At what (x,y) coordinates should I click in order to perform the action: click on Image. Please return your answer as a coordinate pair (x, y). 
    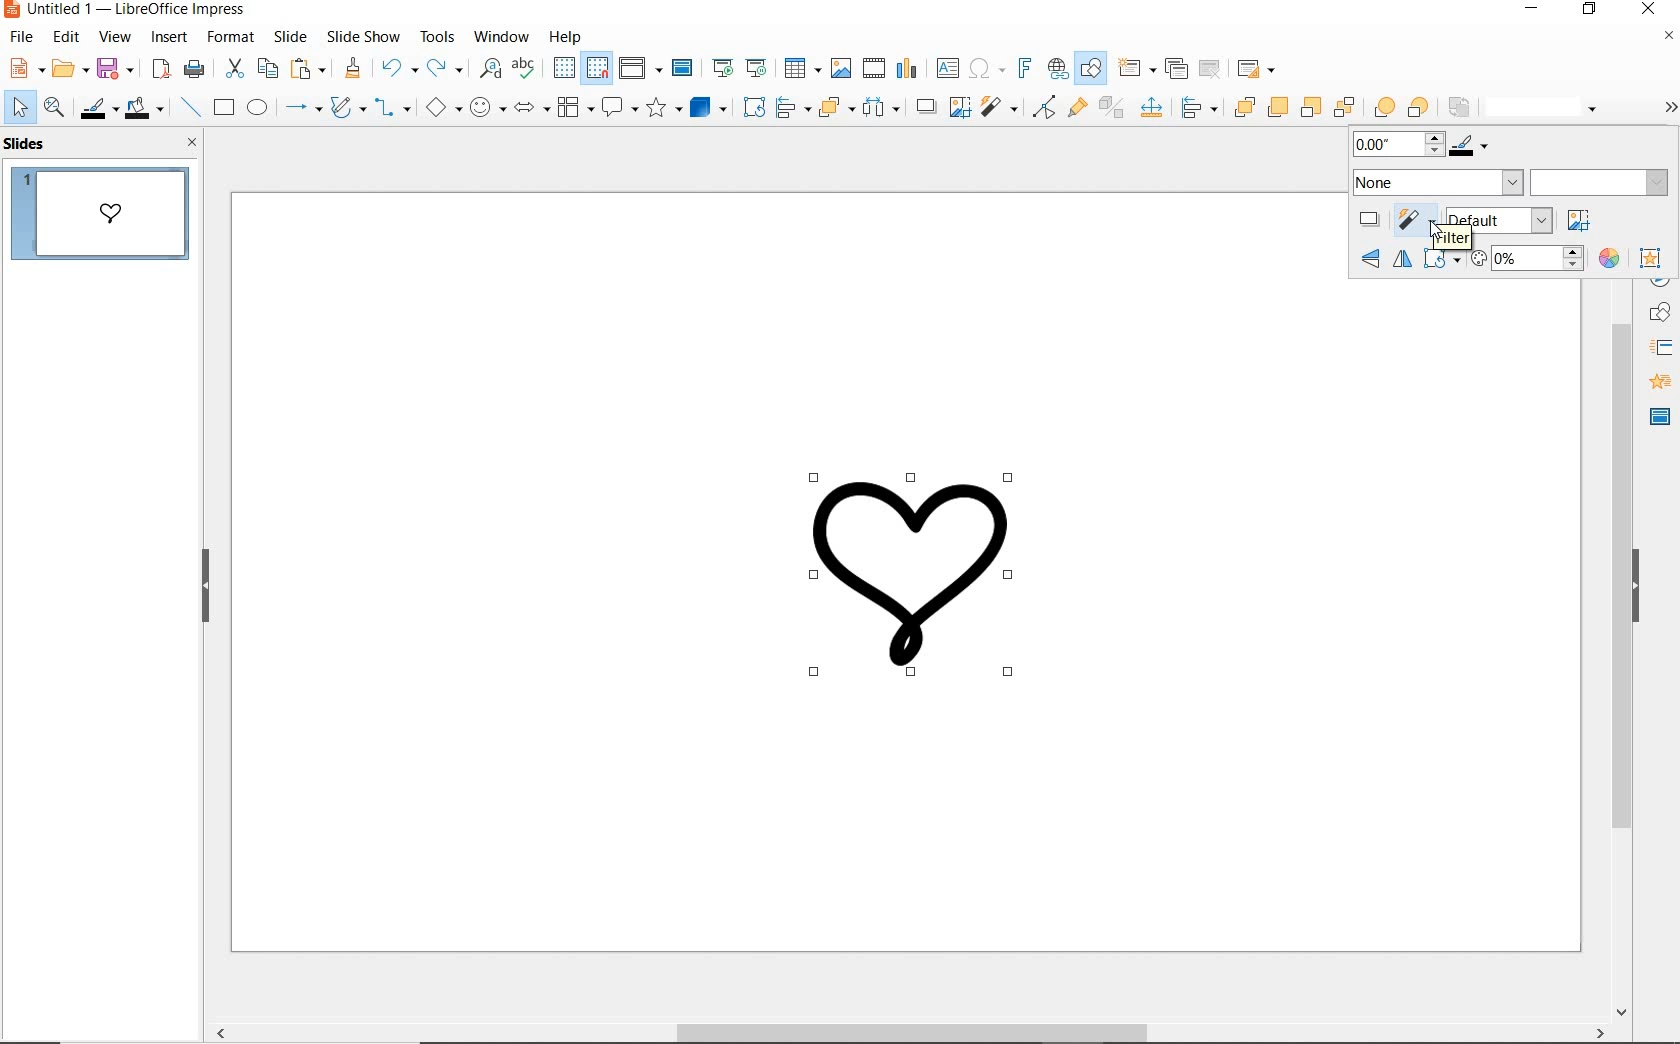
    Looking at the image, I should click on (924, 583).